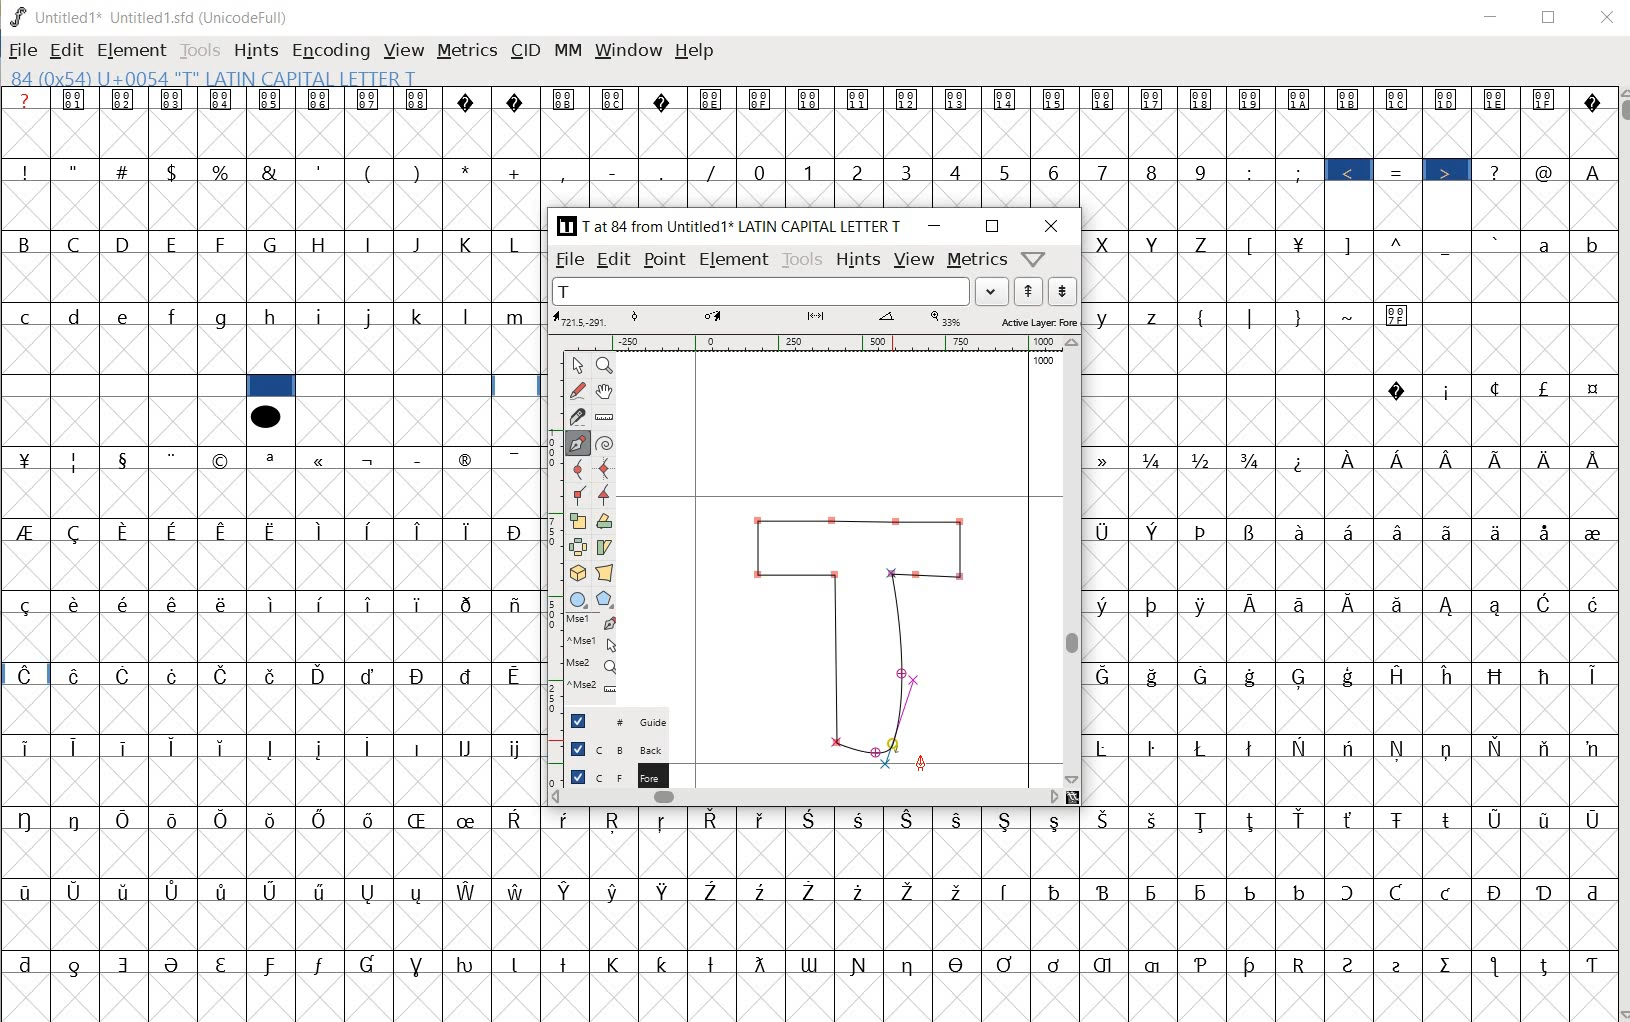 The width and height of the screenshot is (1630, 1022). What do you see at coordinates (274, 821) in the screenshot?
I see `Symbol` at bounding box center [274, 821].